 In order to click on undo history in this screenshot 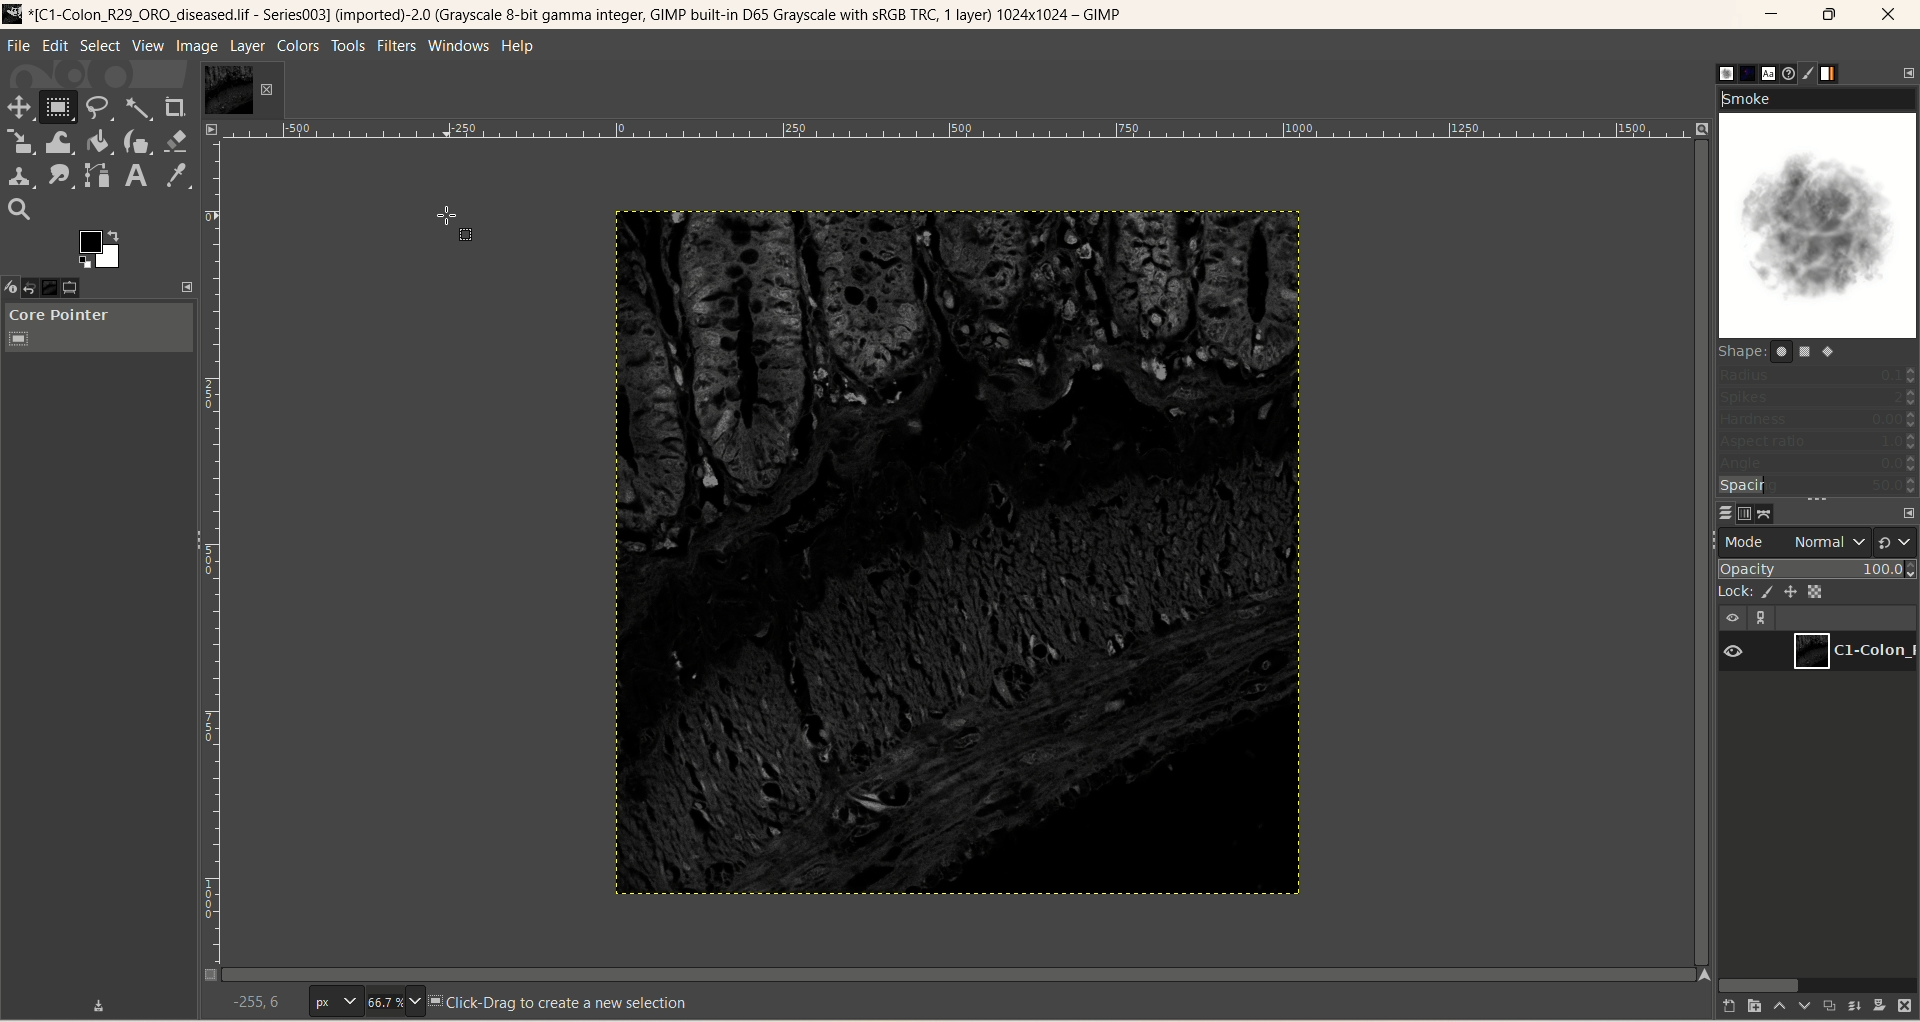, I will do `click(30, 288)`.